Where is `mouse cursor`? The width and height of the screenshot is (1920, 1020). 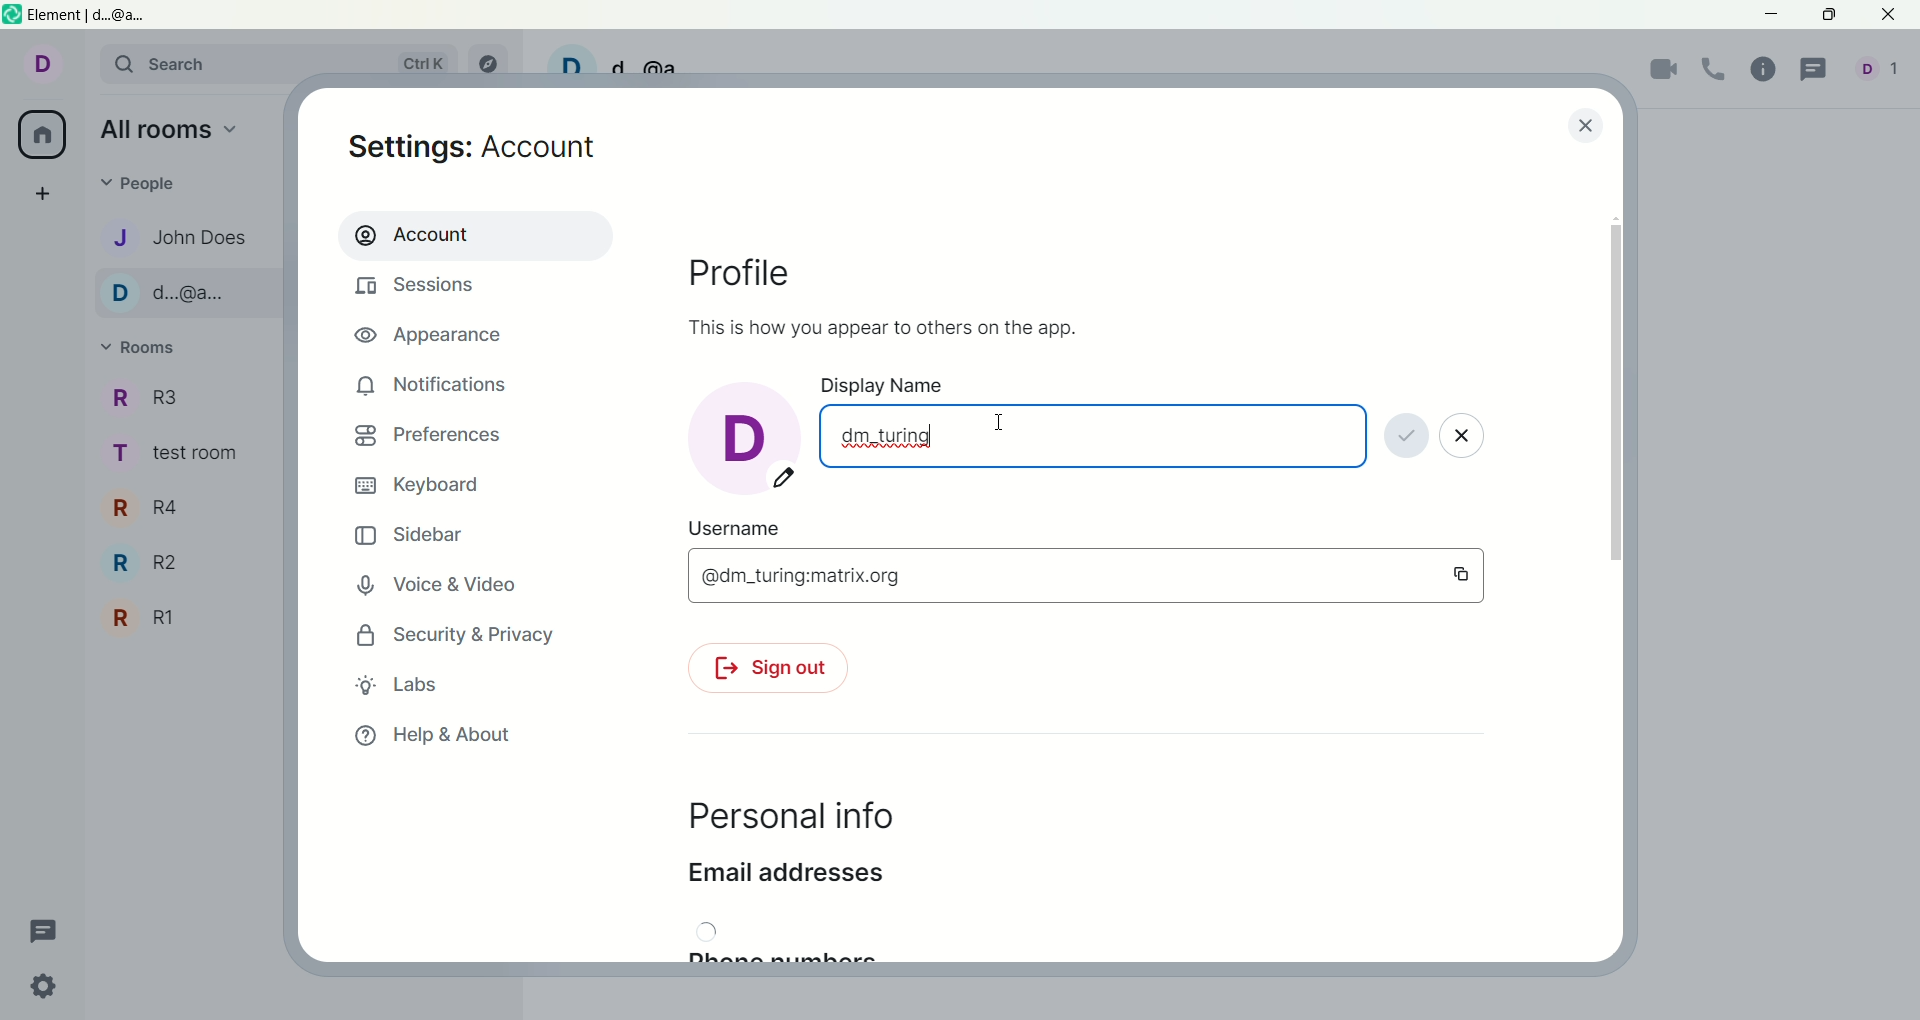
mouse cursor is located at coordinates (1001, 424).